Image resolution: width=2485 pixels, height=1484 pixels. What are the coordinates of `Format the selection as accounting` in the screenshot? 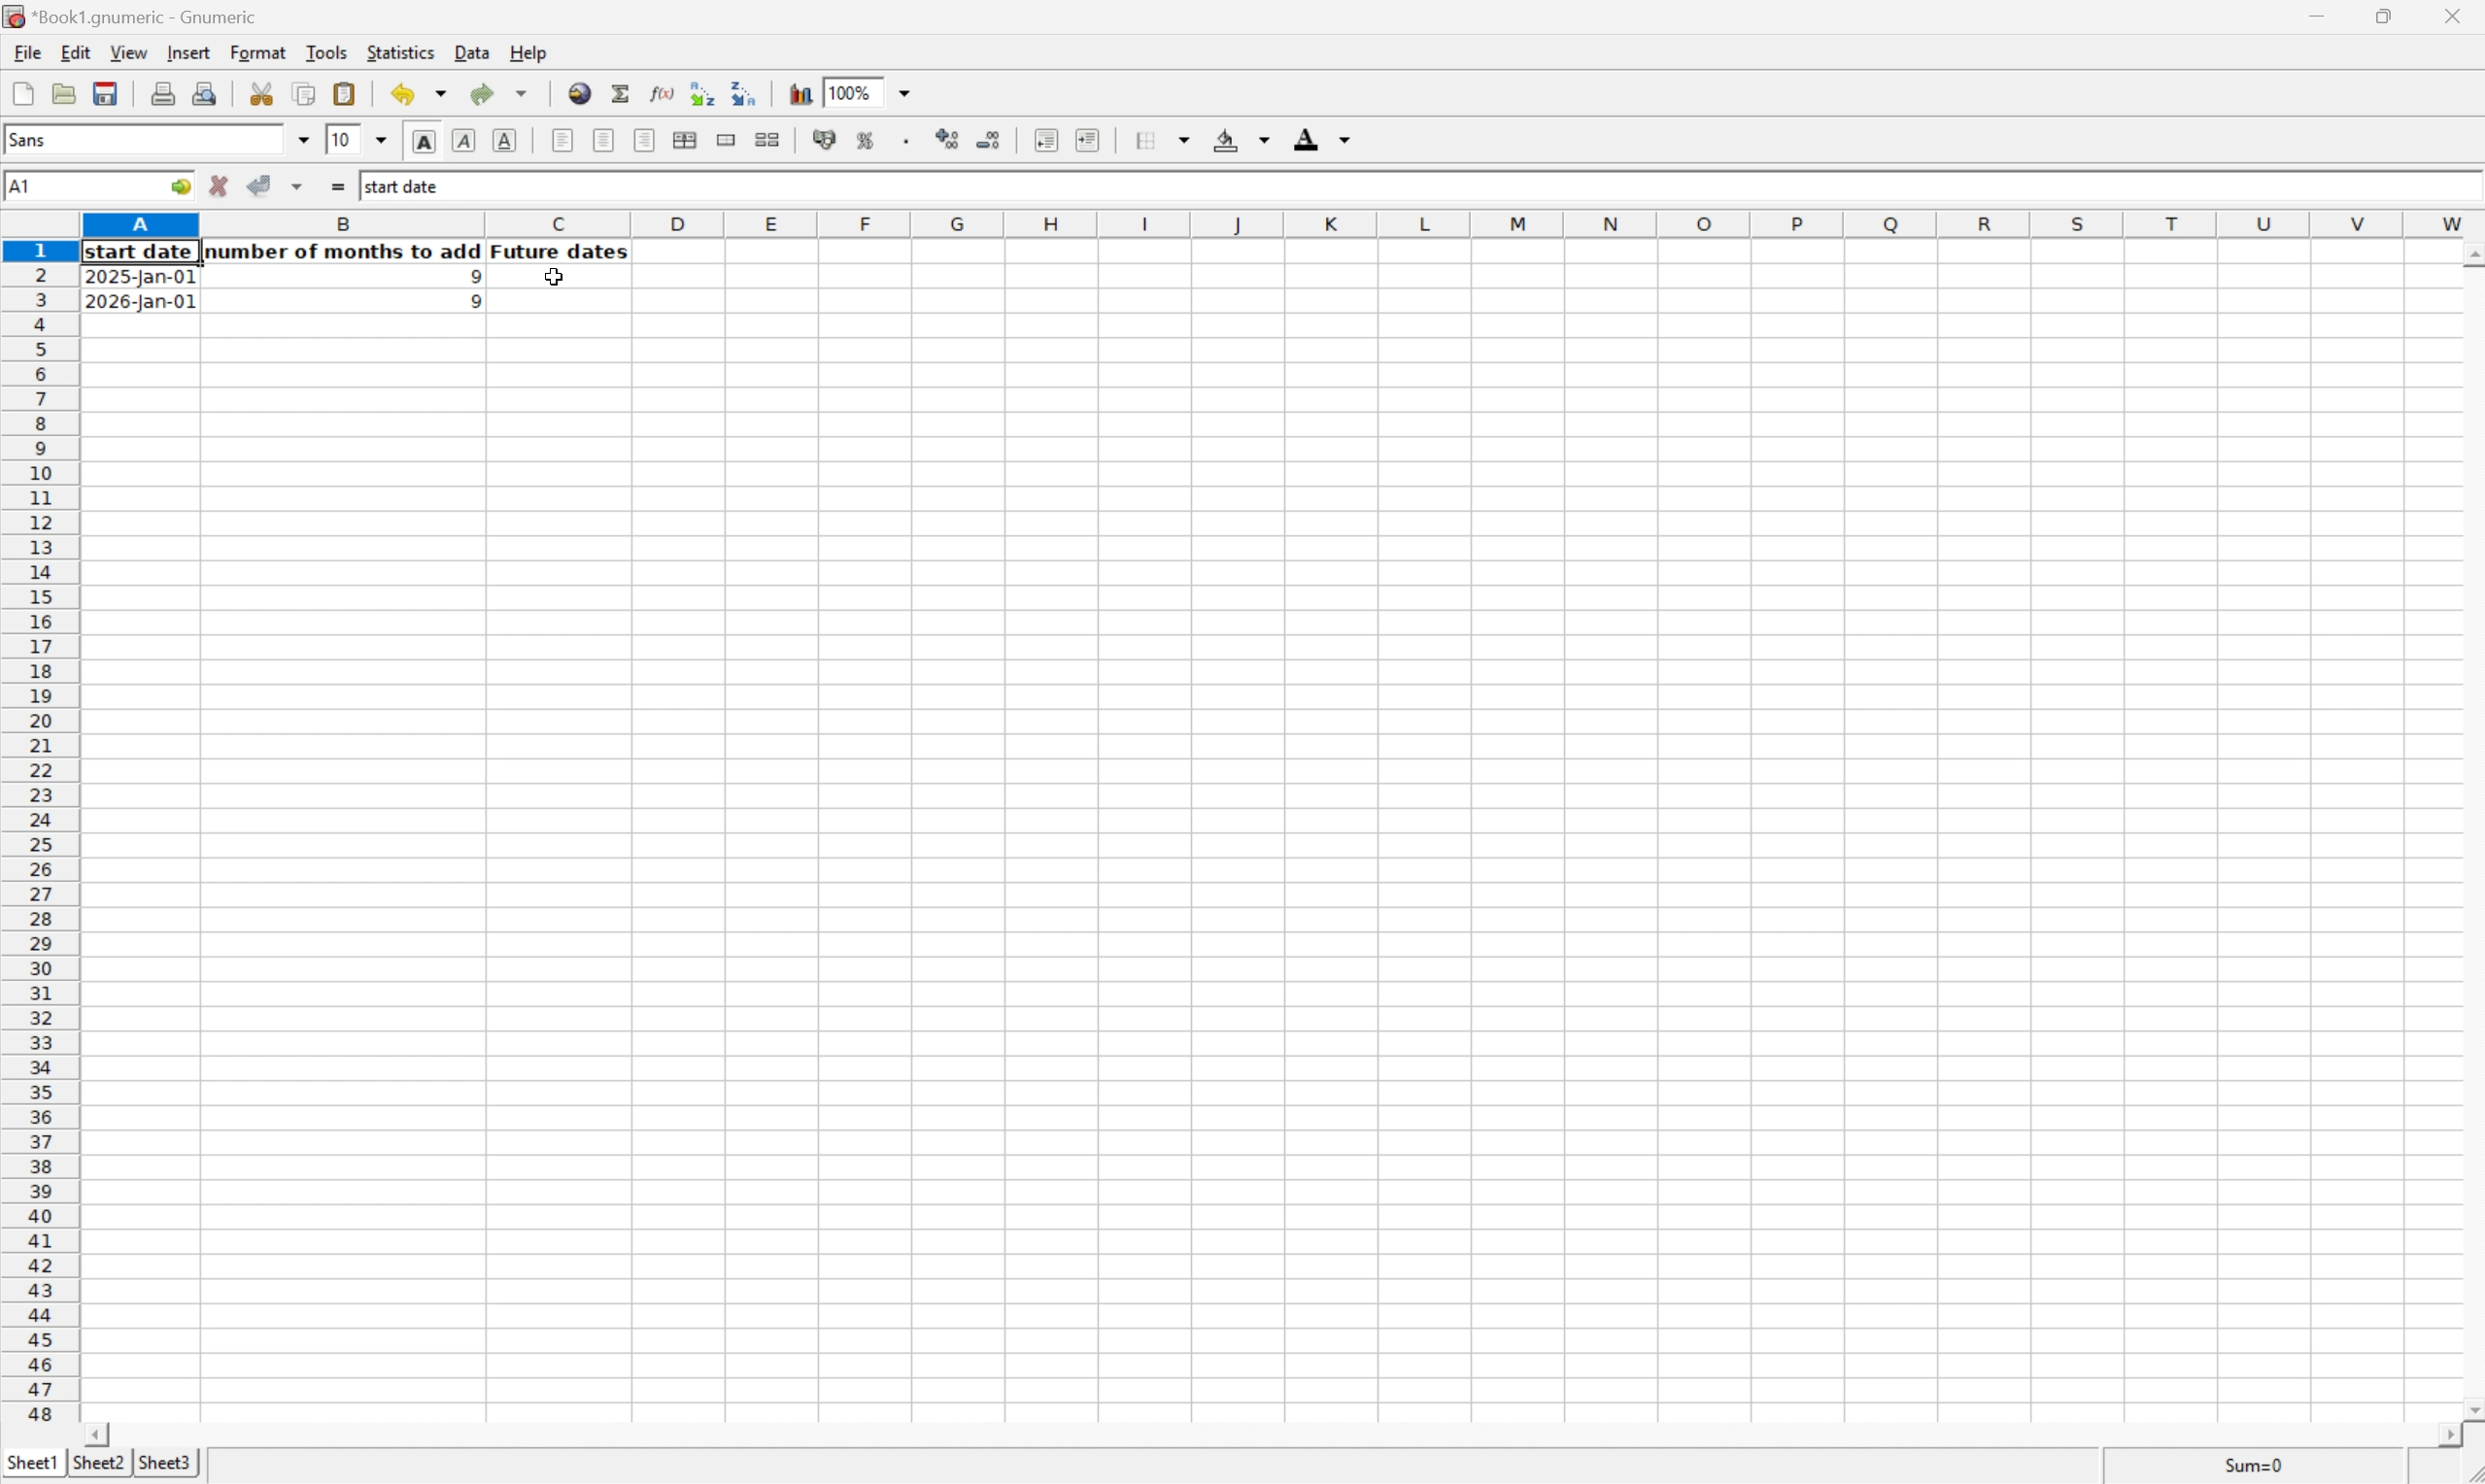 It's located at (822, 140).